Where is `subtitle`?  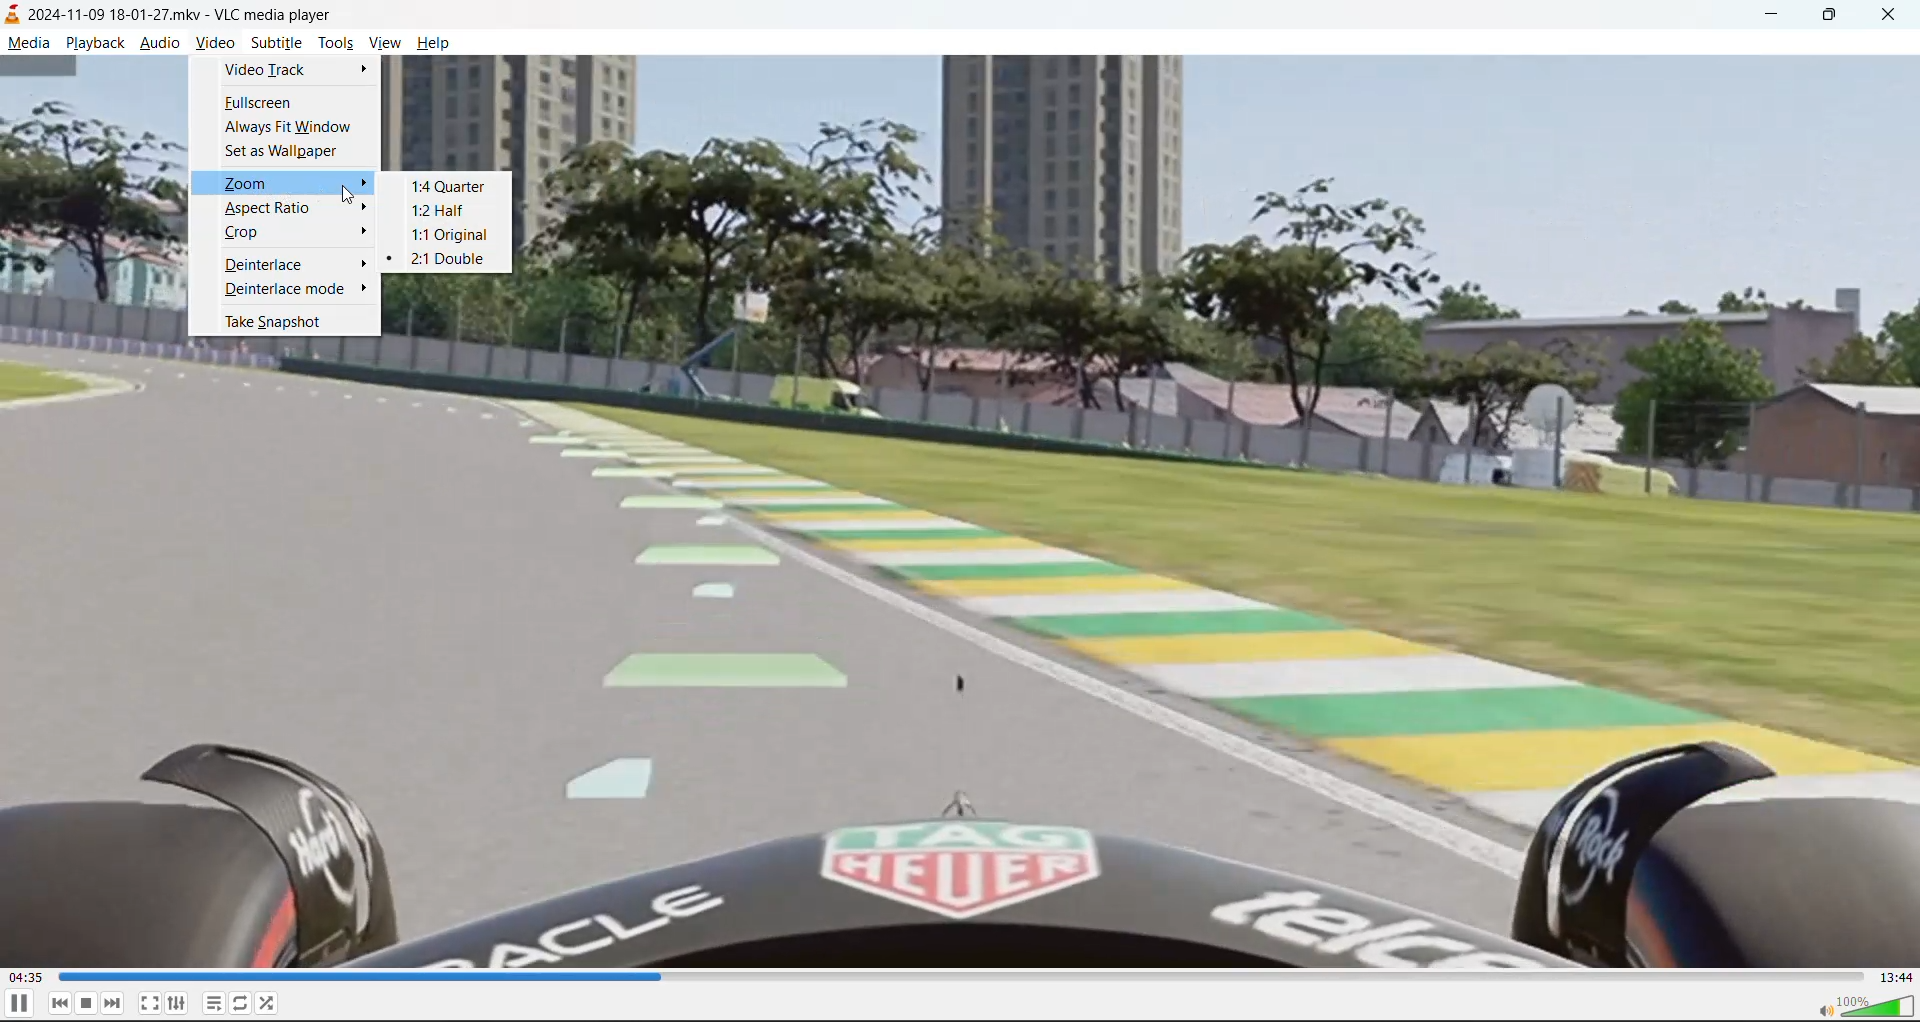
subtitle is located at coordinates (277, 42).